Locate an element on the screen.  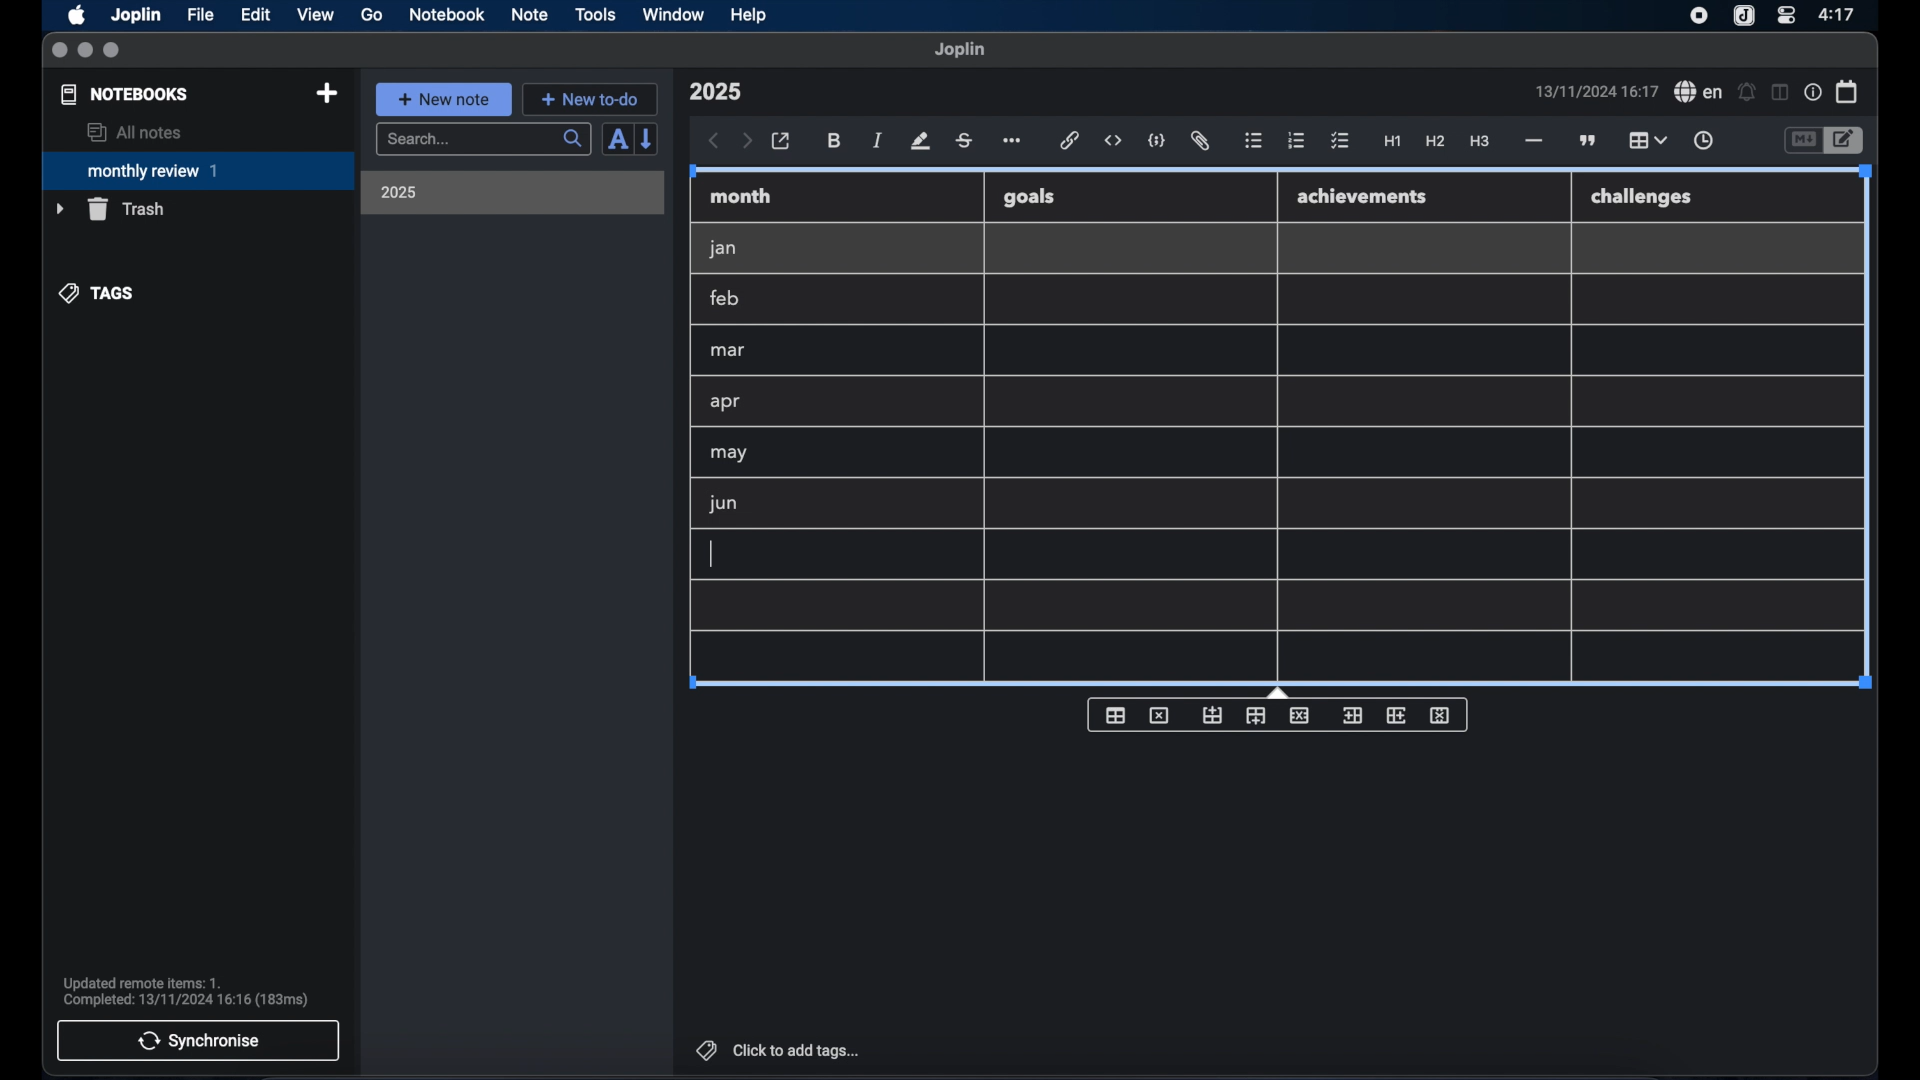
new to-do is located at coordinates (591, 99).